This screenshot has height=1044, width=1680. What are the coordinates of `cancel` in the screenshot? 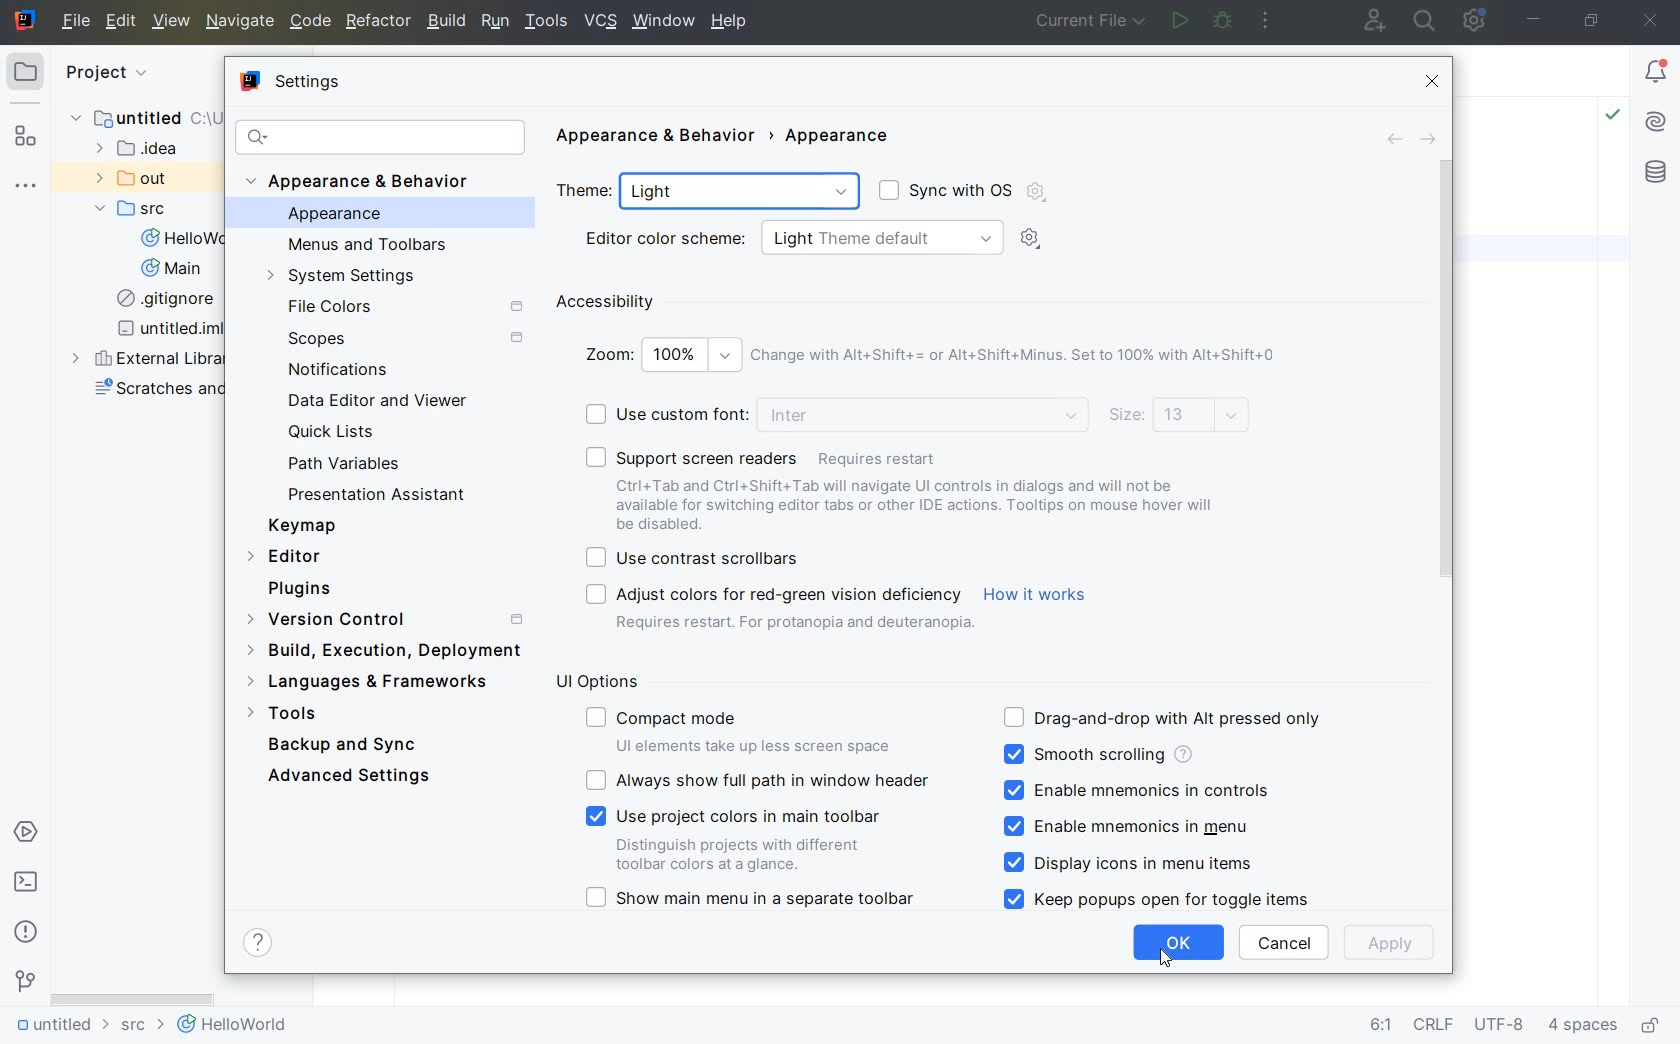 It's located at (1284, 943).